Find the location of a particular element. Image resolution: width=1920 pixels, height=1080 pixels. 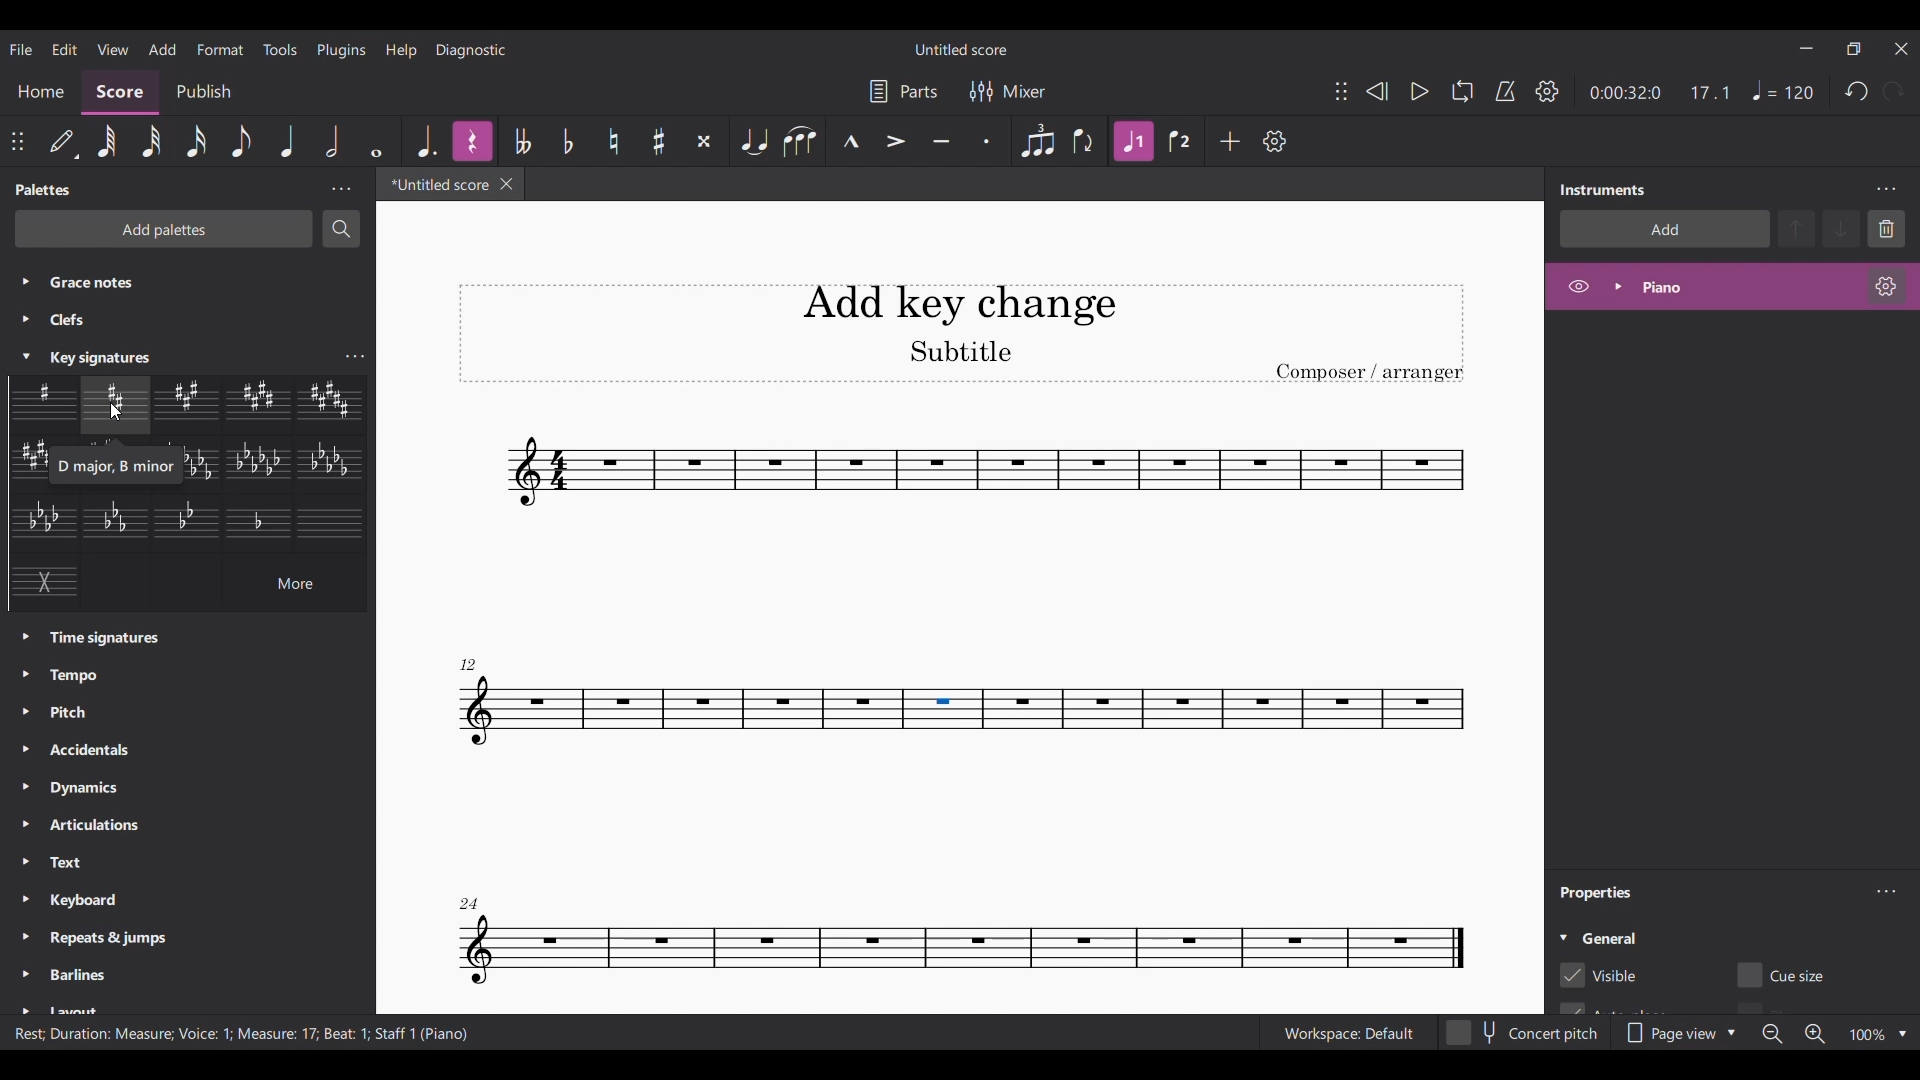

Show/Hide settings is located at coordinates (1548, 91).